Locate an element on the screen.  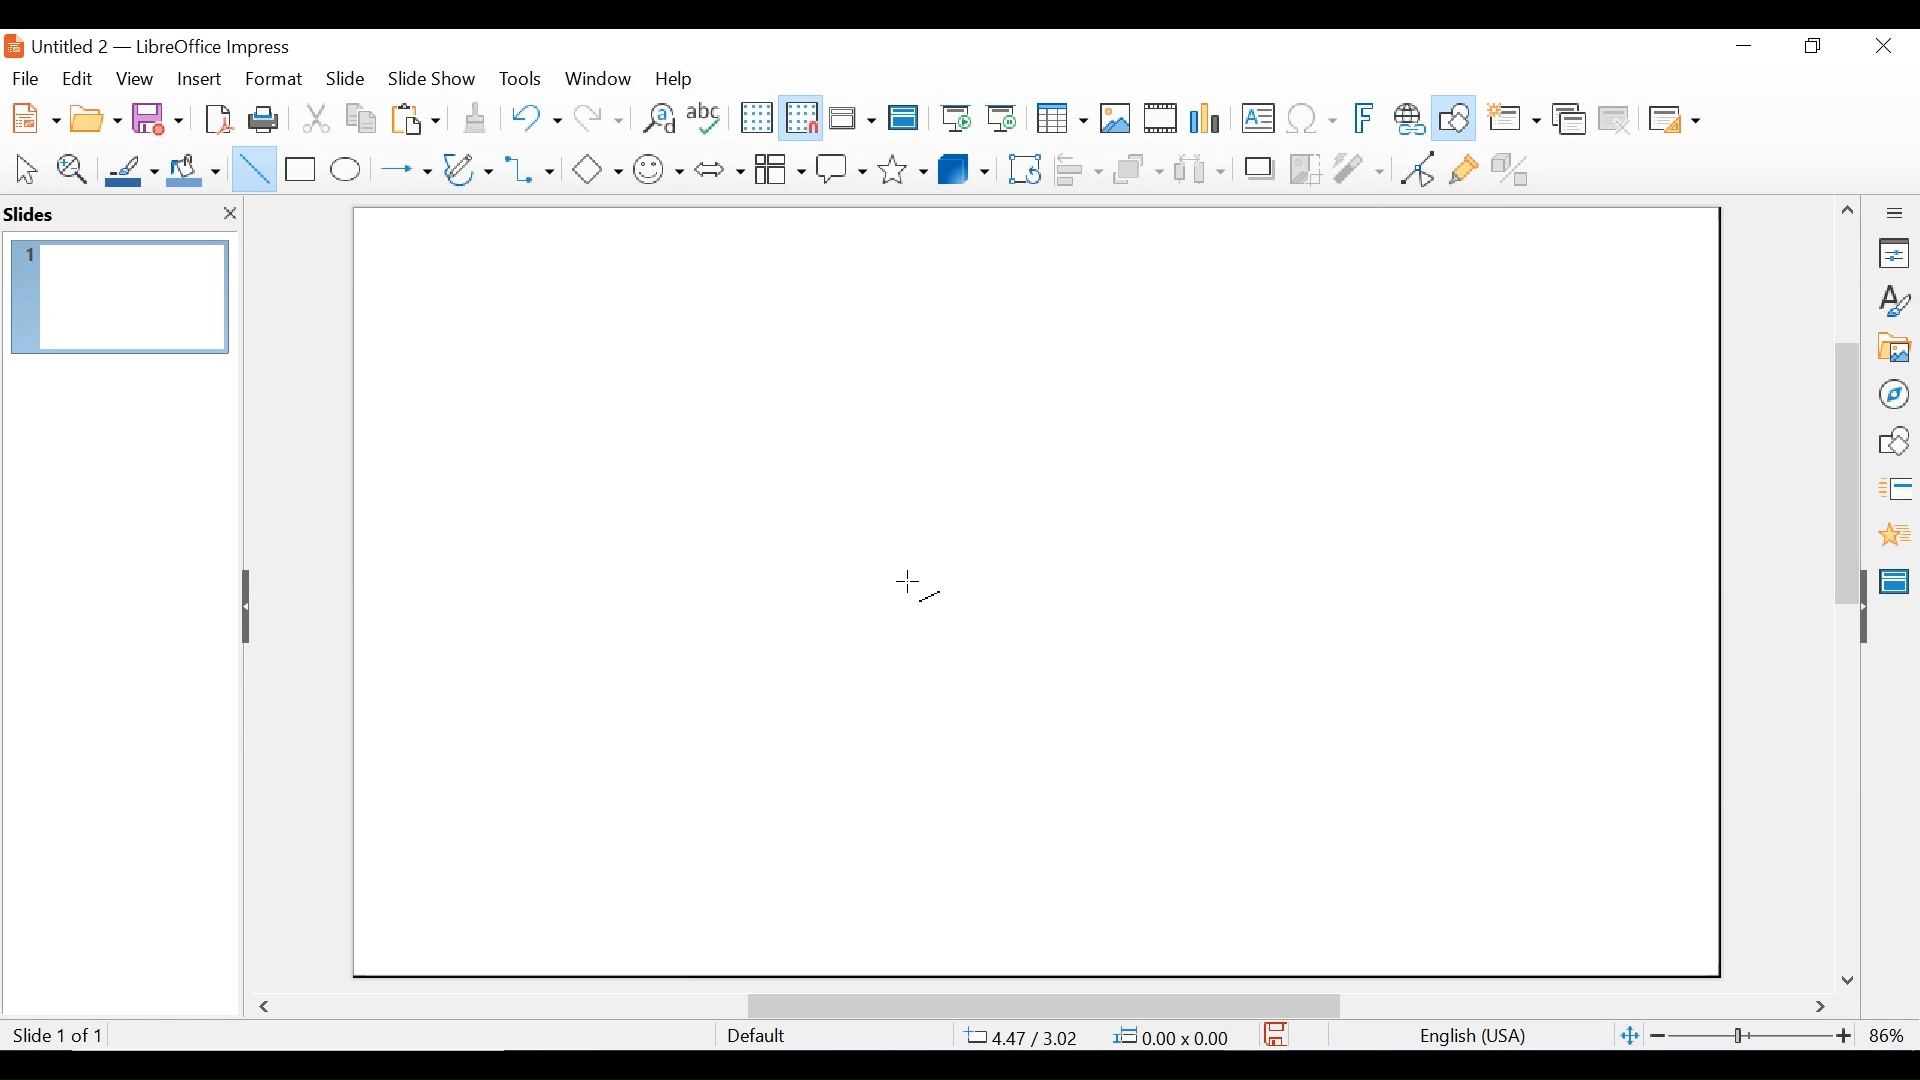
Save is located at coordinates (1274, 1034).